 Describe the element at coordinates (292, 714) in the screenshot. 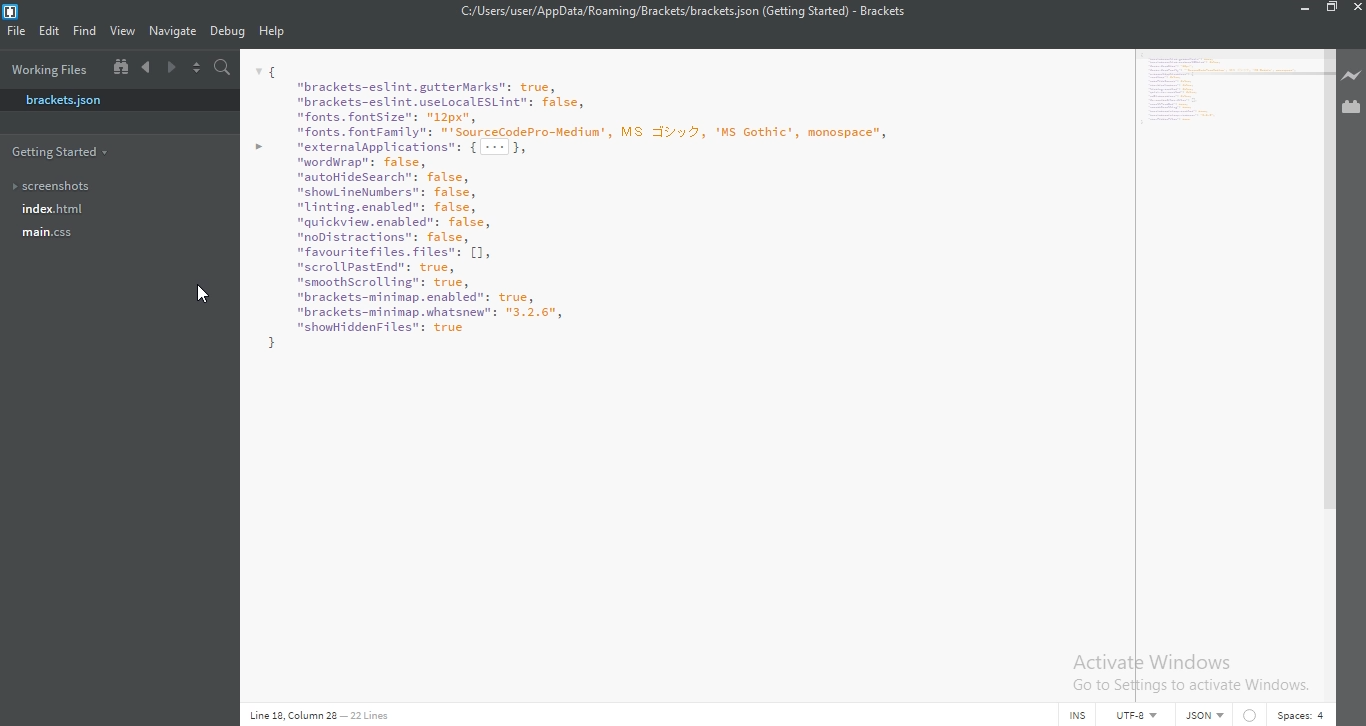

I see `Line 18, column 28` at that location.